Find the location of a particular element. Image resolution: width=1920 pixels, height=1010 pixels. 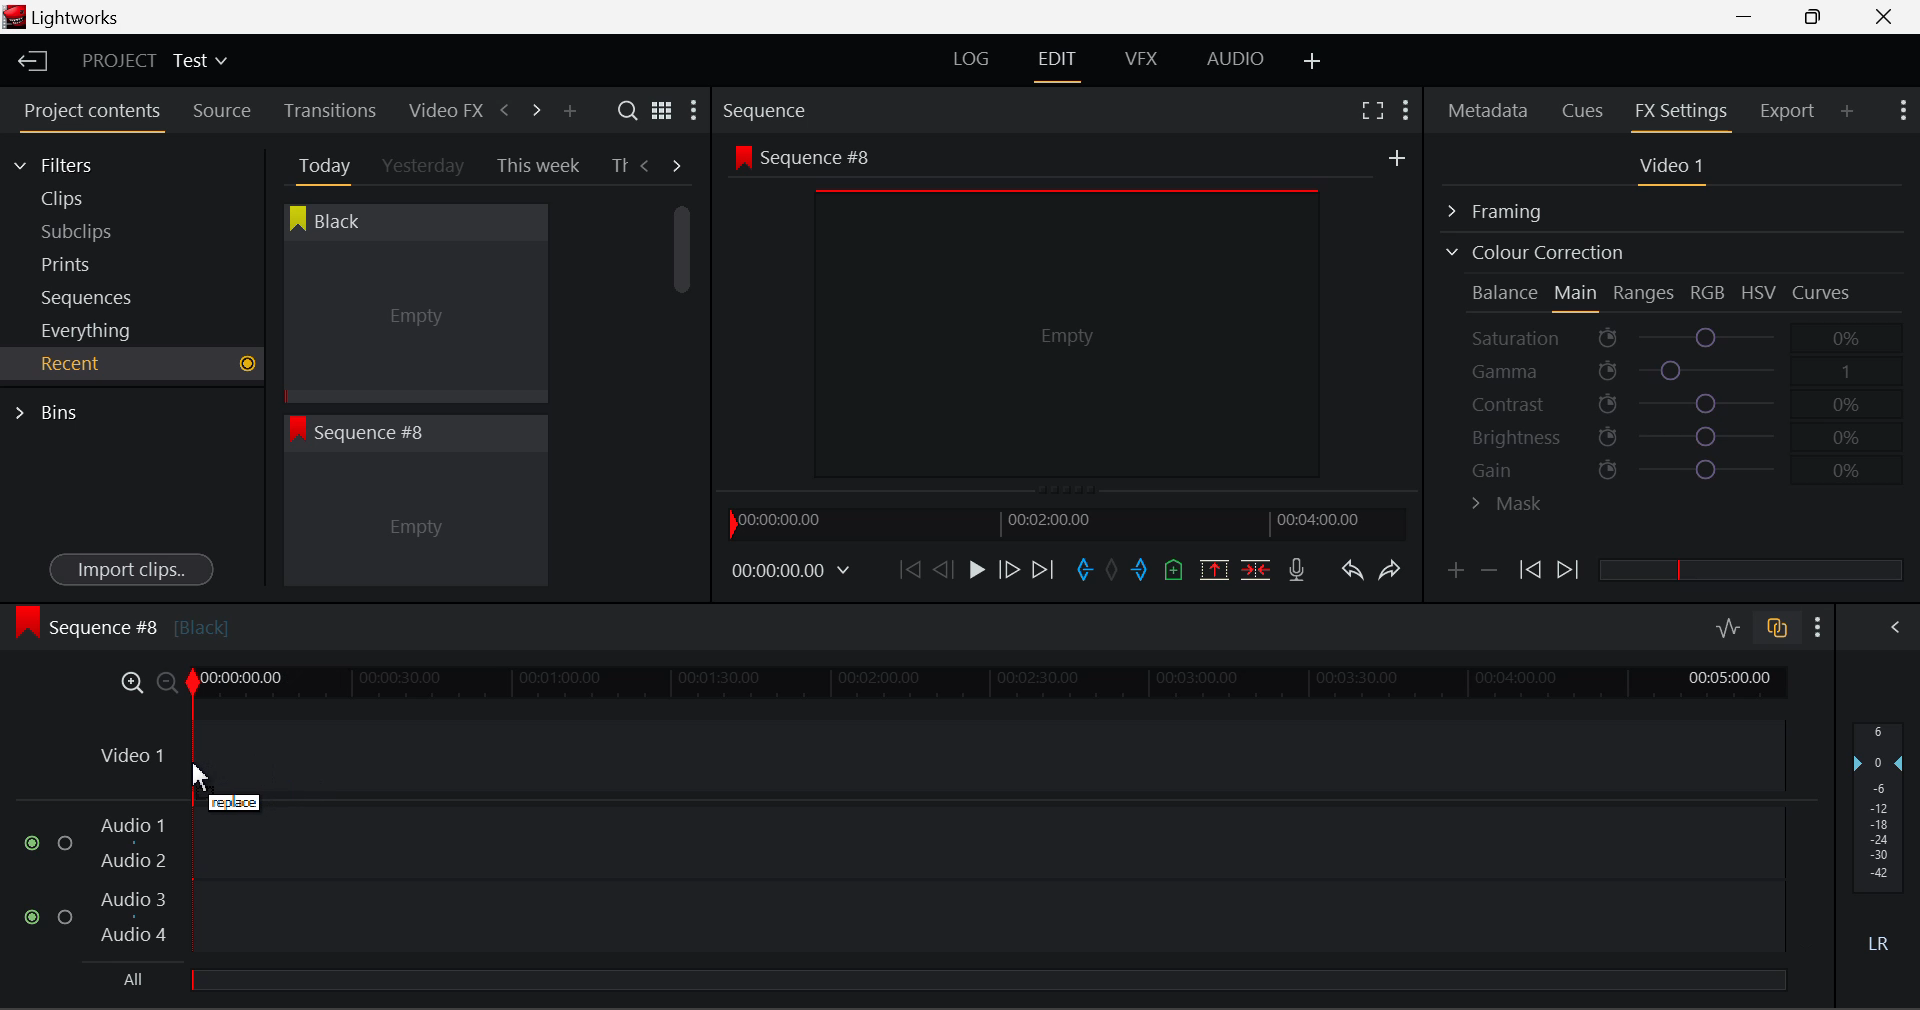

Recent Clip is located at coordinates (415, 529).